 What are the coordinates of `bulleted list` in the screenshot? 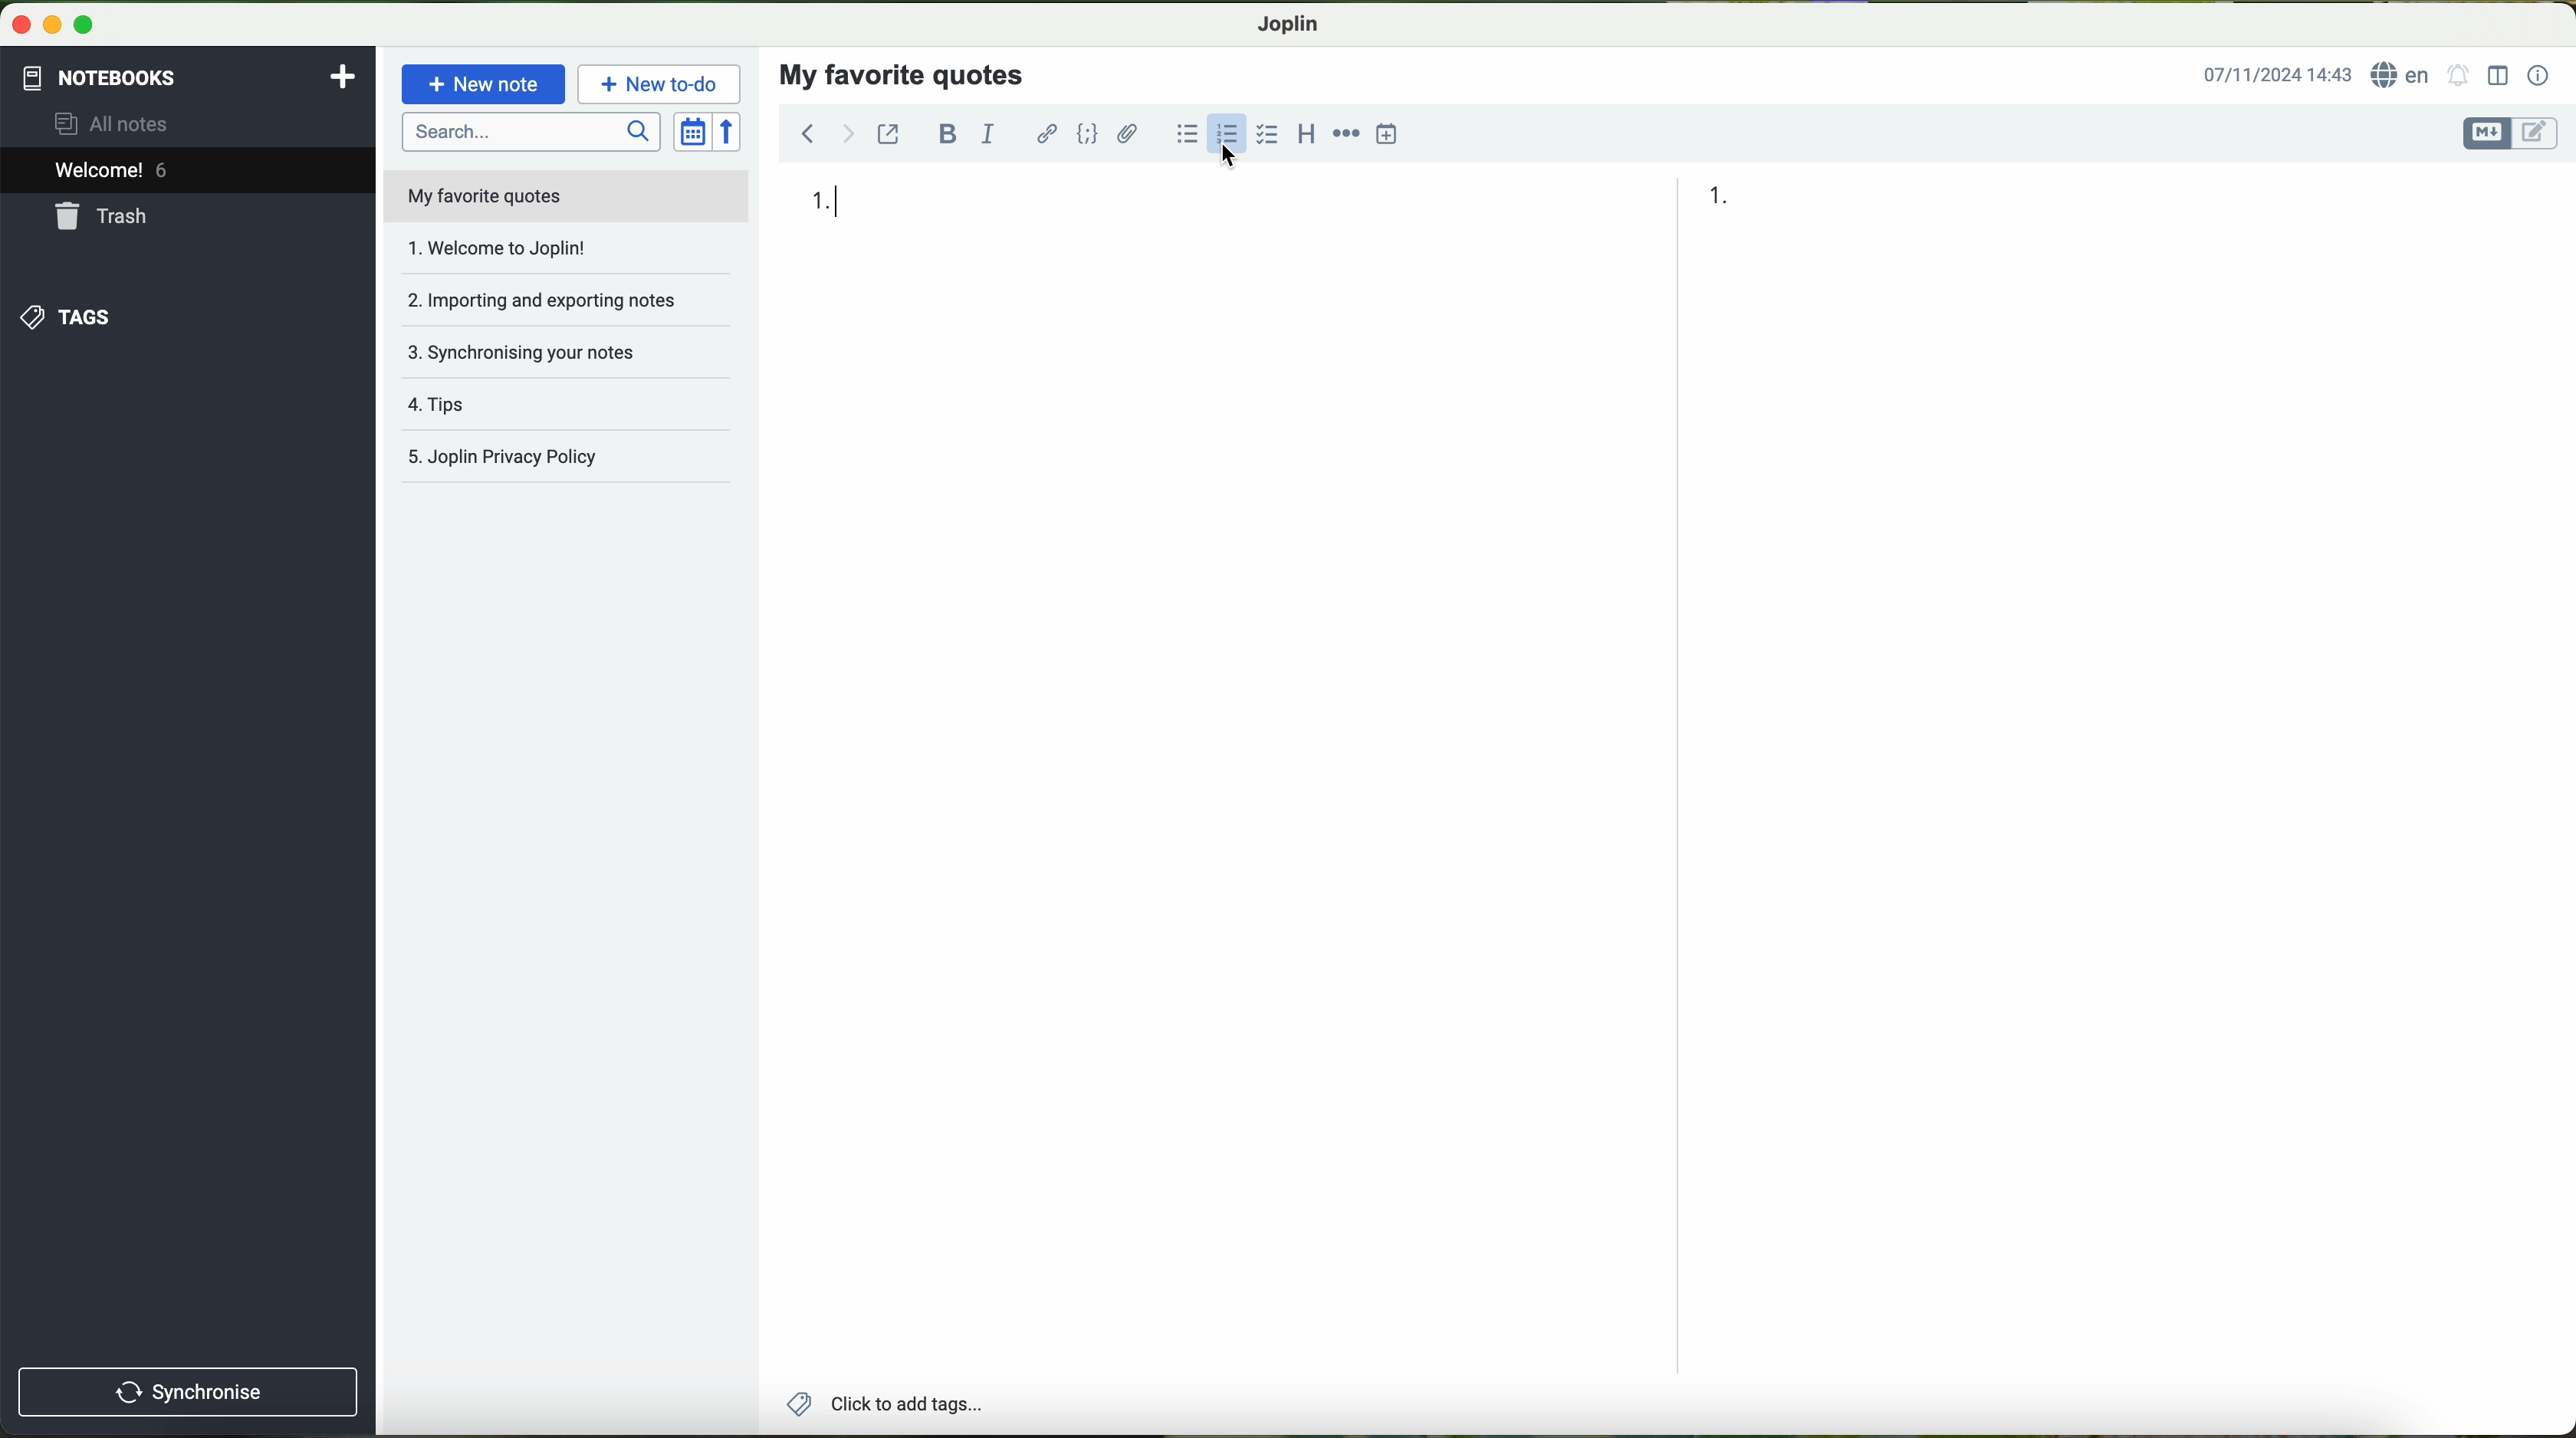 It's located at (1186, 136).